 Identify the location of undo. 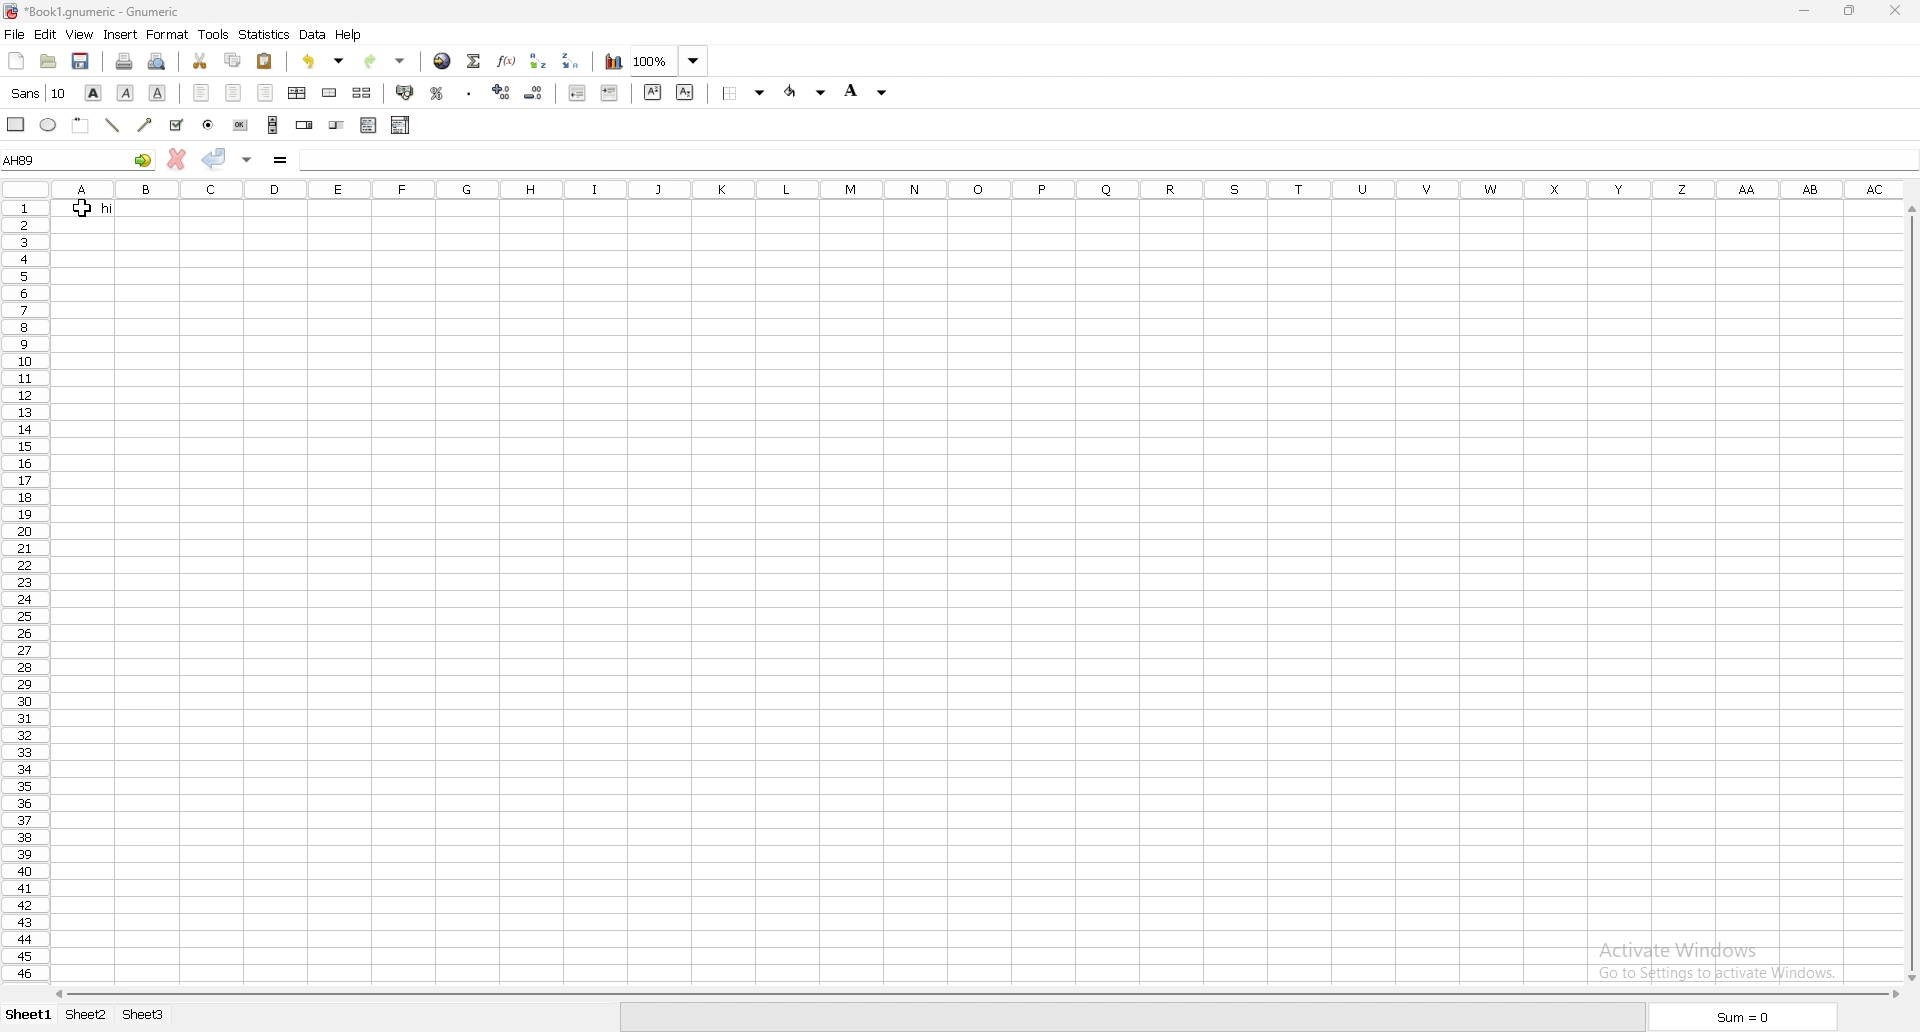
(323, 61).